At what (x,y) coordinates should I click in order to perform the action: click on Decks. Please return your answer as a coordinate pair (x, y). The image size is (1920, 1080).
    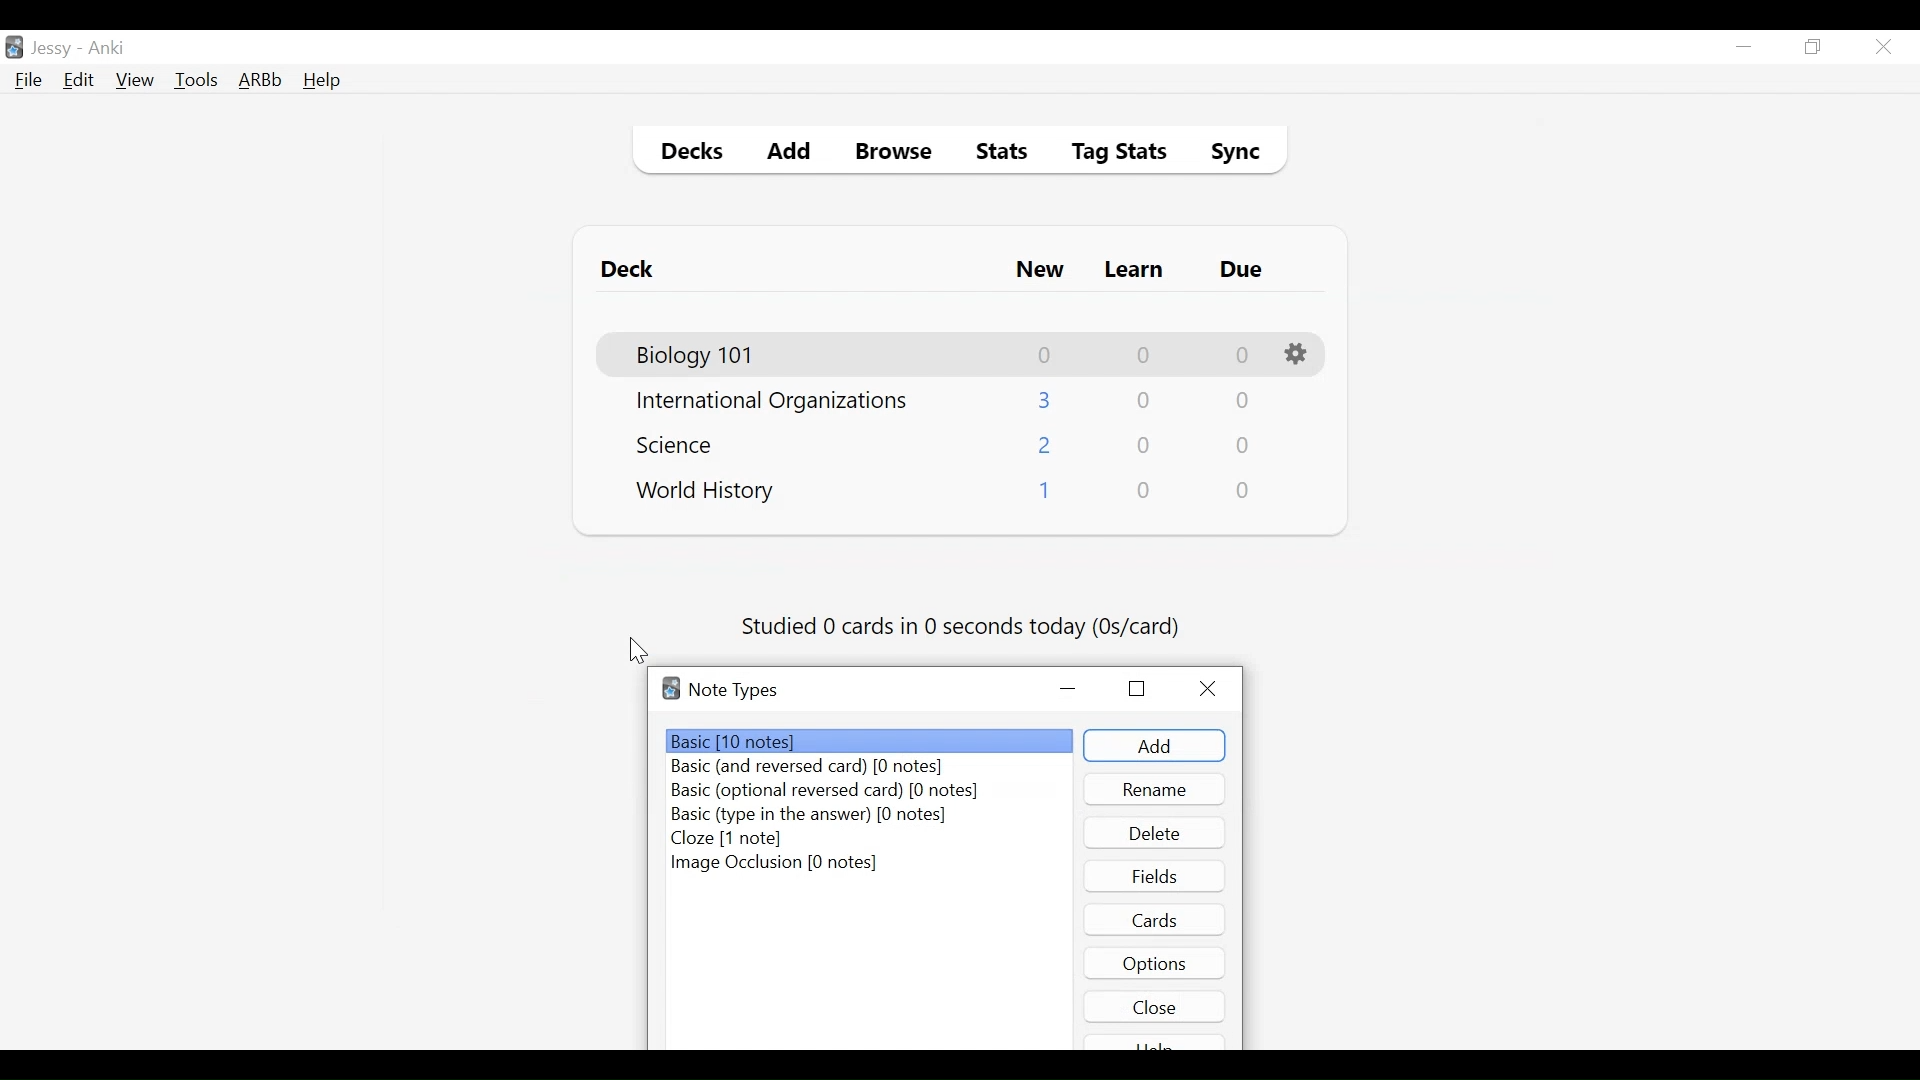
    Looking at the image, I should click on (687, 154).